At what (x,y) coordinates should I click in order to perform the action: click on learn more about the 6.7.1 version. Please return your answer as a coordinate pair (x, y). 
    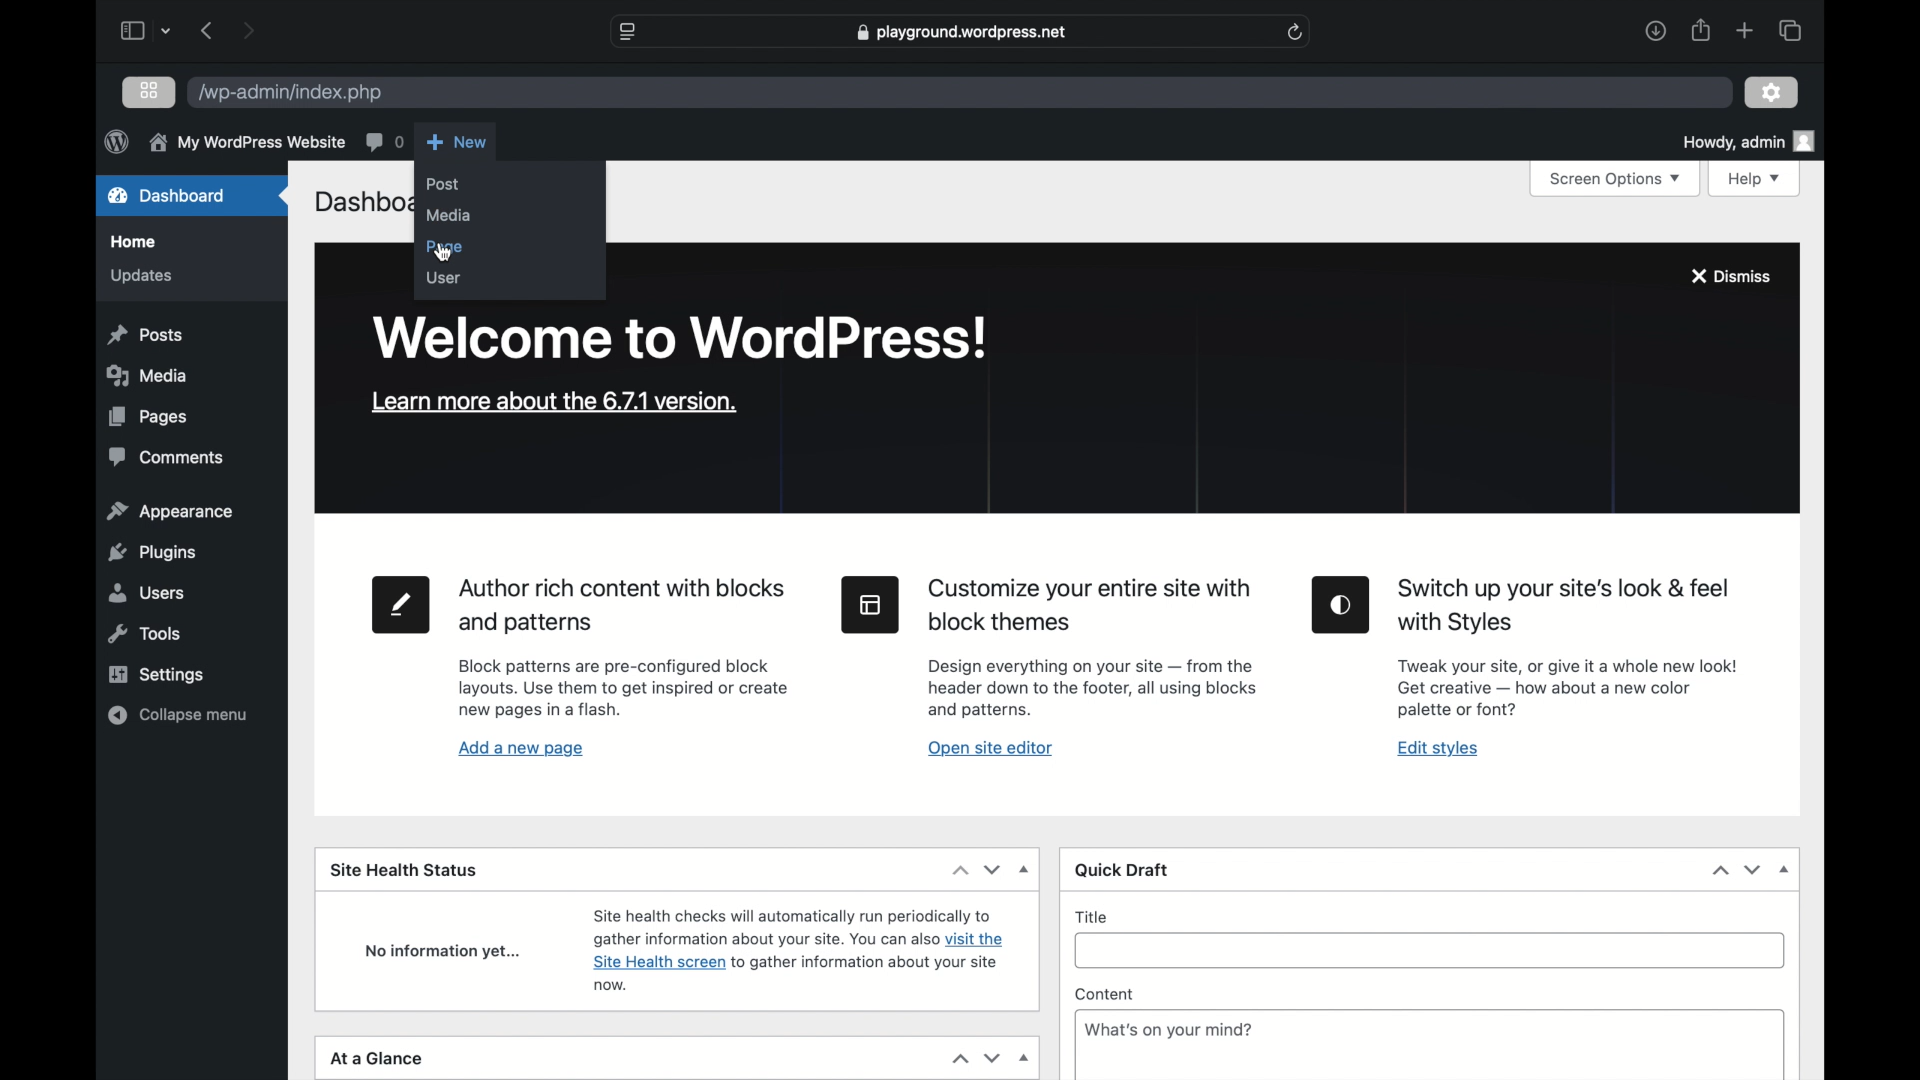
    Looking at the image, I should click on (554, 402).